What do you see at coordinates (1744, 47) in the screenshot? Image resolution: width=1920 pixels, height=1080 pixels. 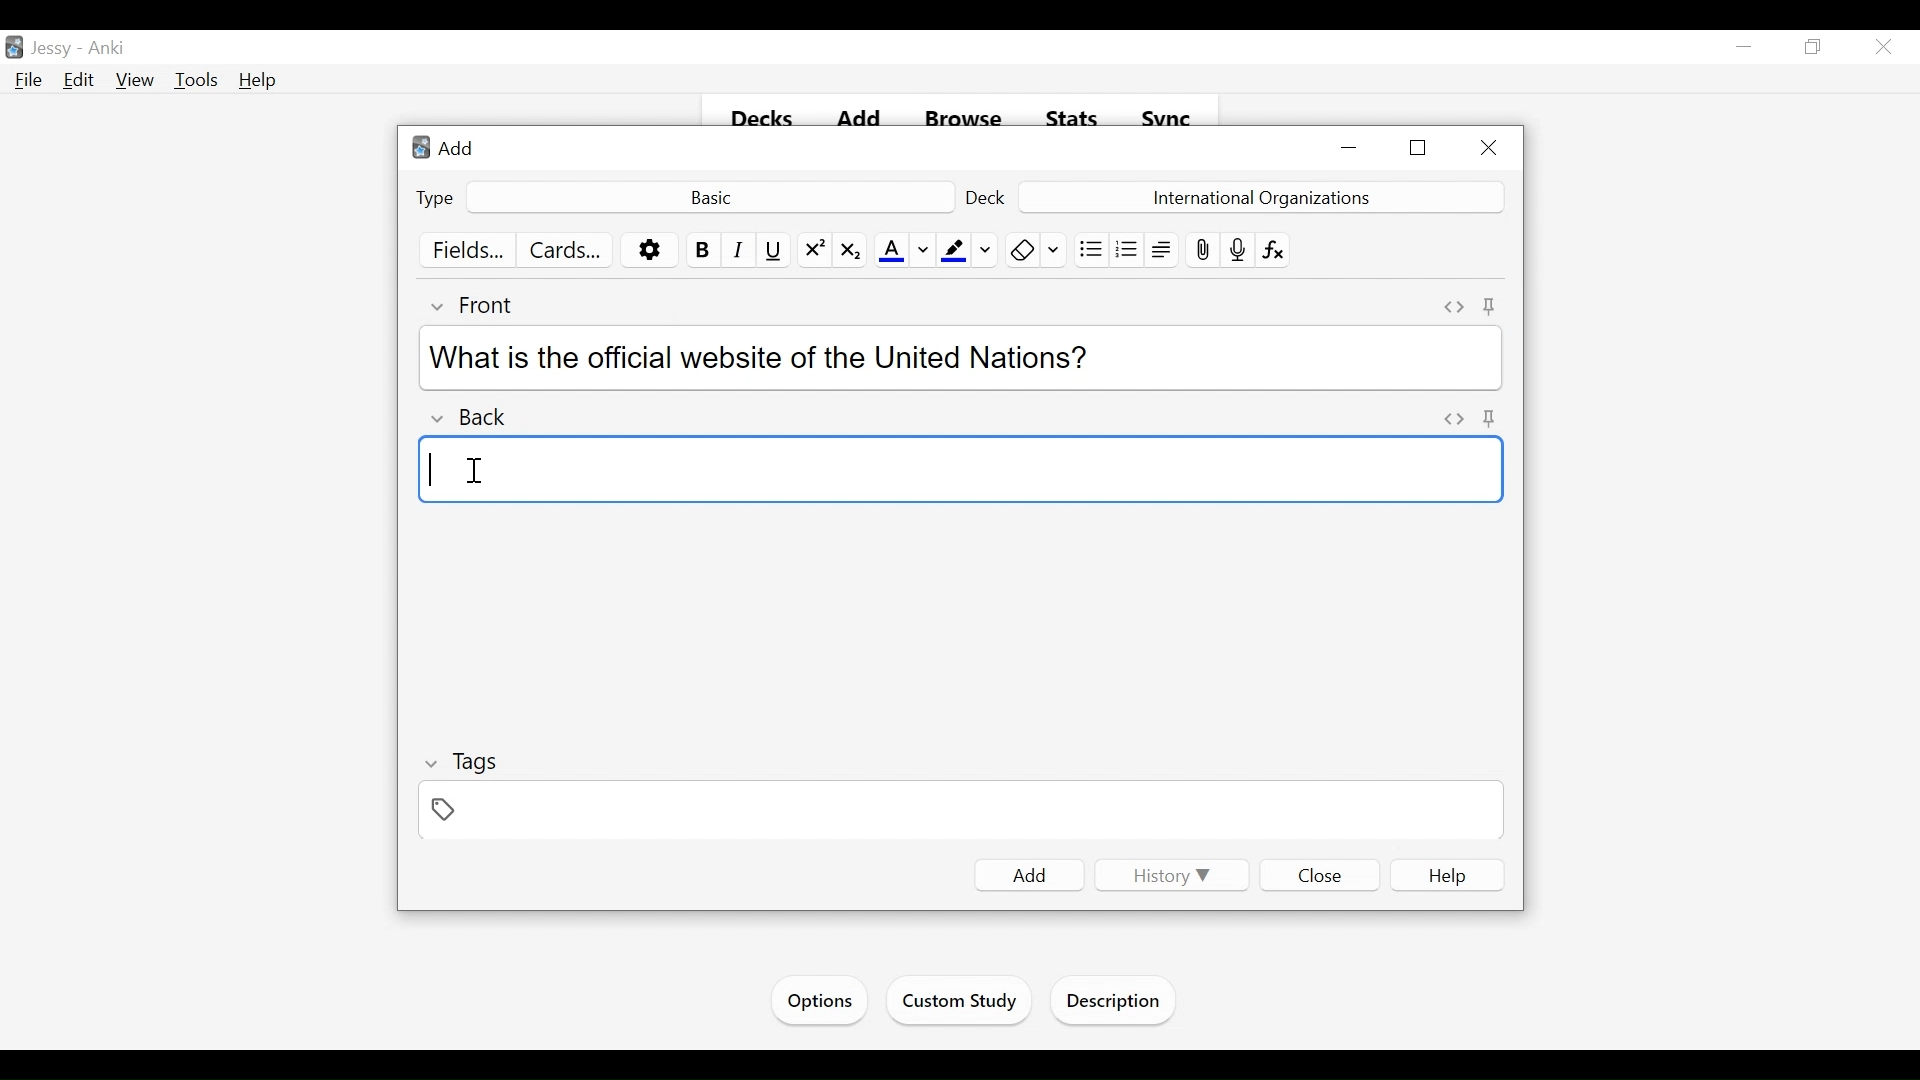 I see `minimize` at bounding box center [1744, 47].